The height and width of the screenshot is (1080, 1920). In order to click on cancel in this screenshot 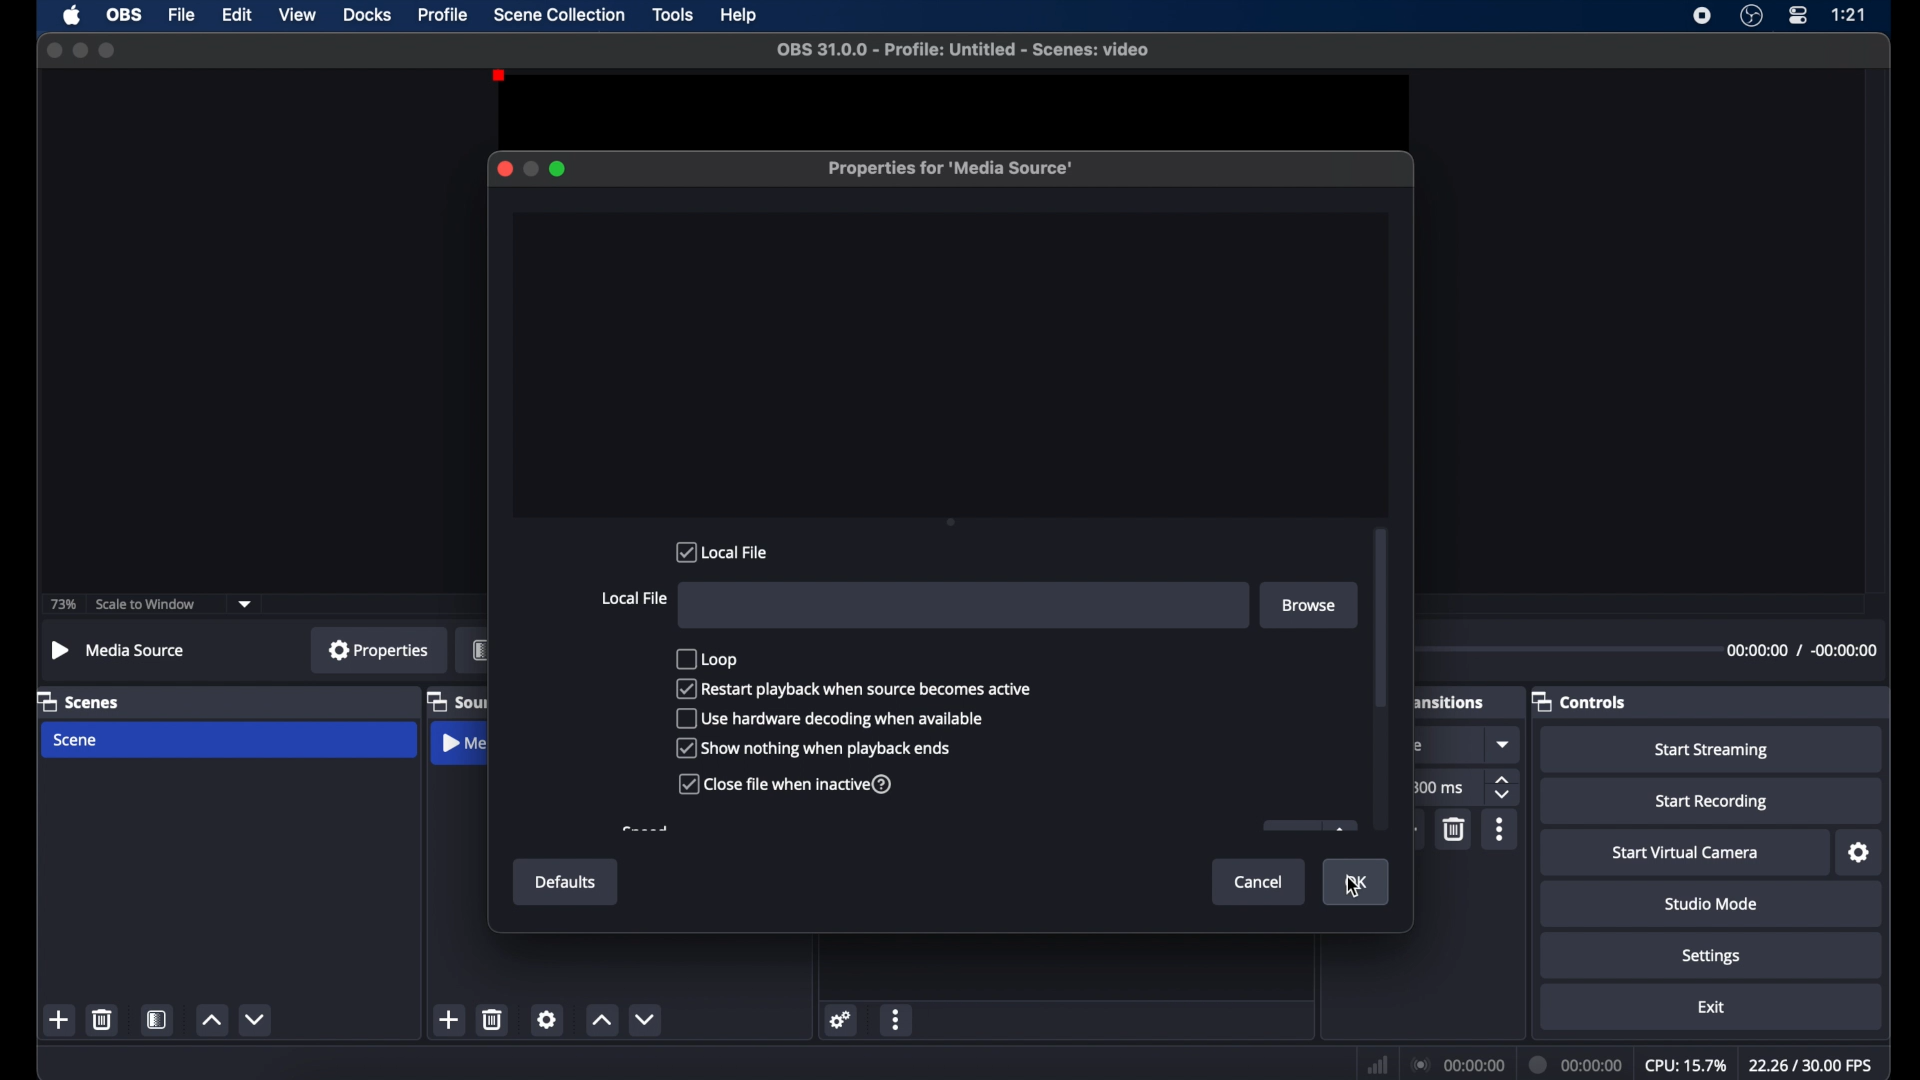, I will do `click(1258, 883)`.